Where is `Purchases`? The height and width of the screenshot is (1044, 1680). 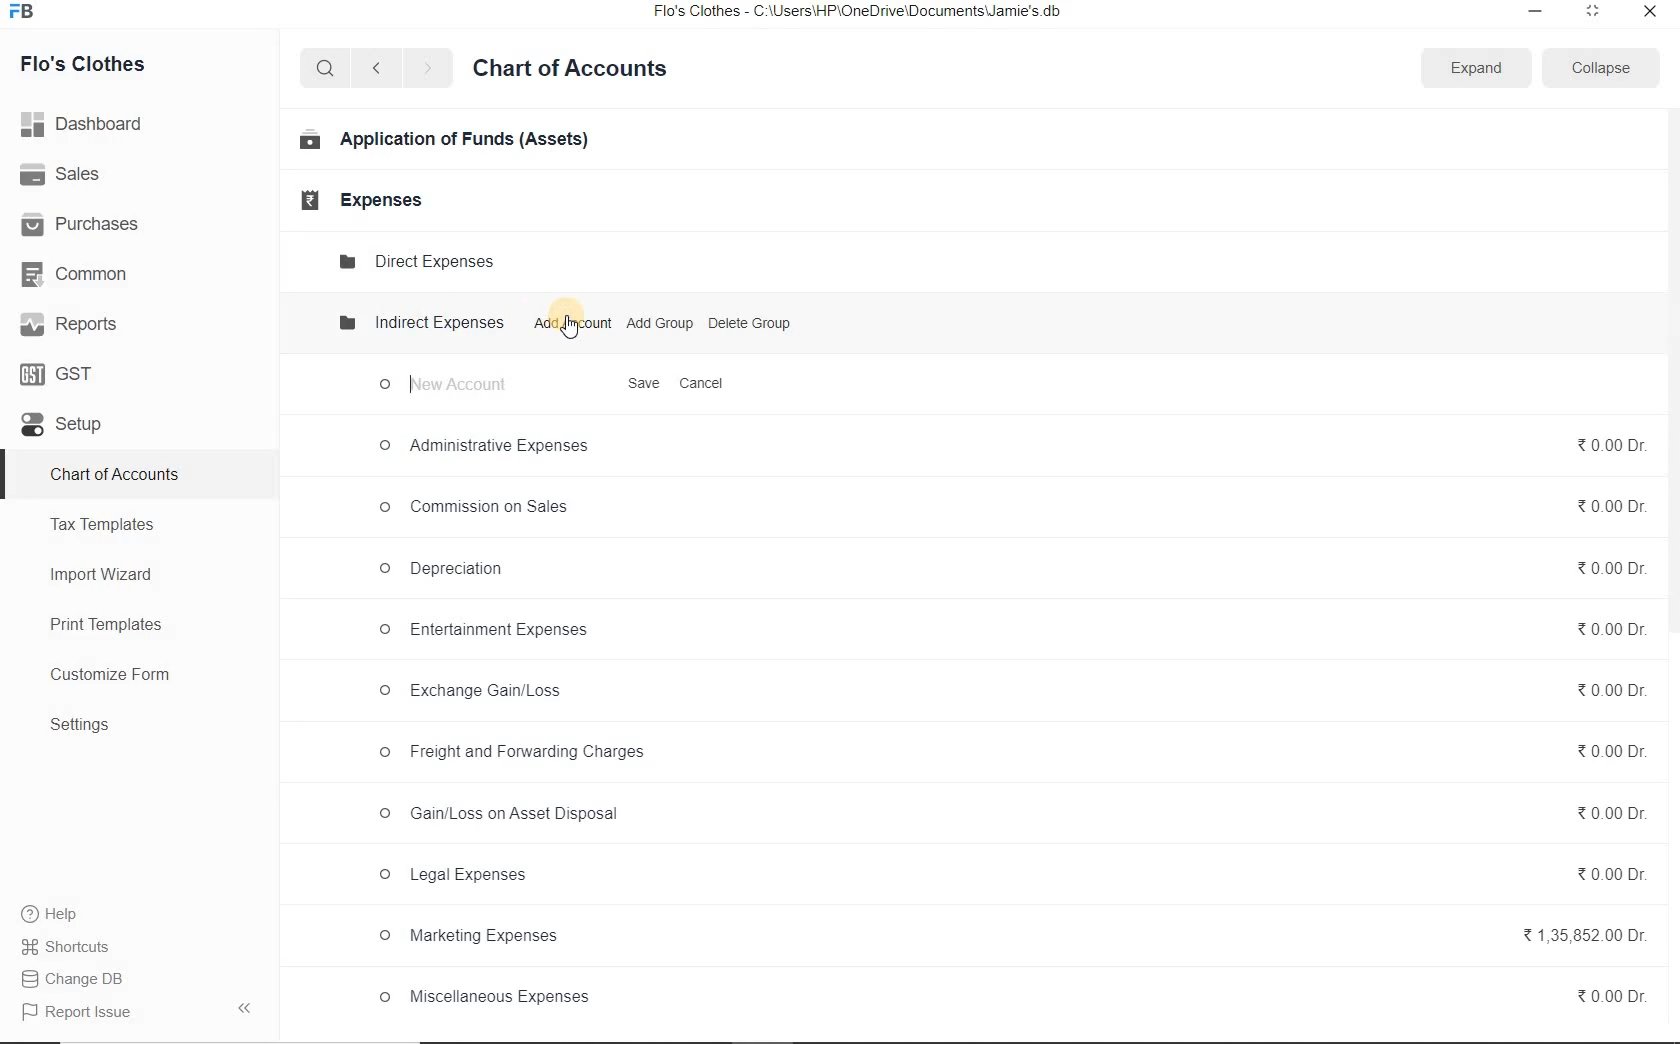 Purchases is located at coordinates (83, 225).